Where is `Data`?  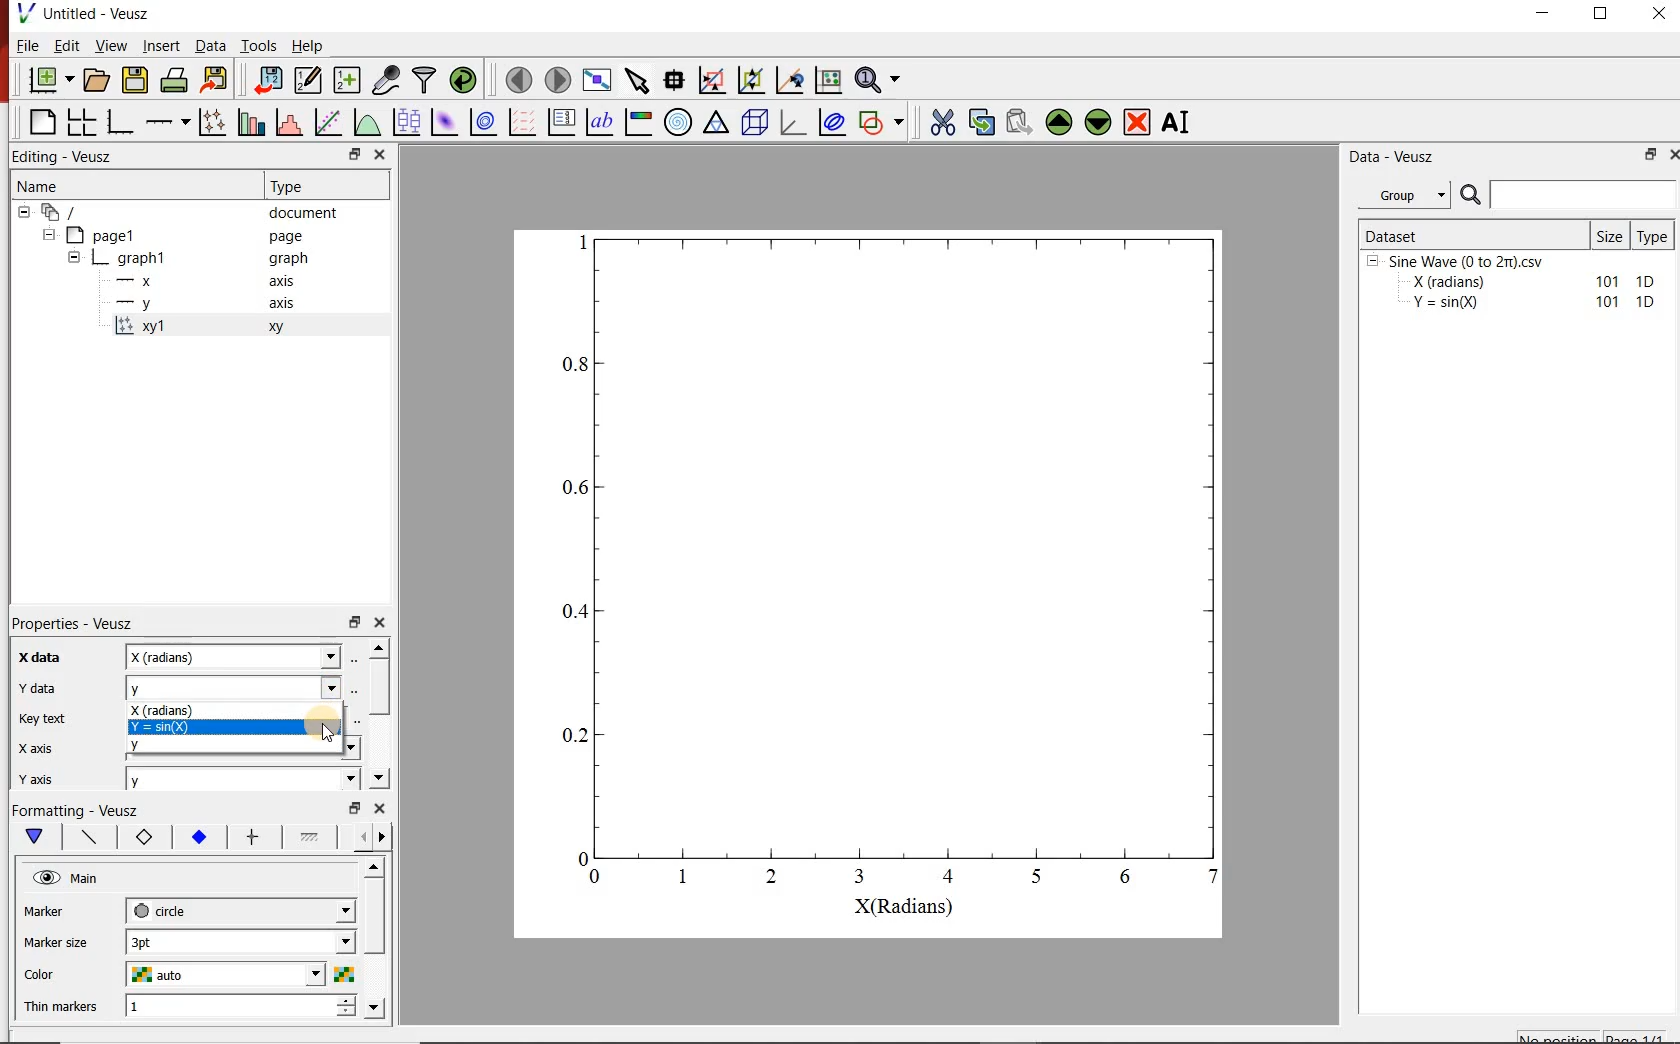 Data is located at coordinates (209, 45).